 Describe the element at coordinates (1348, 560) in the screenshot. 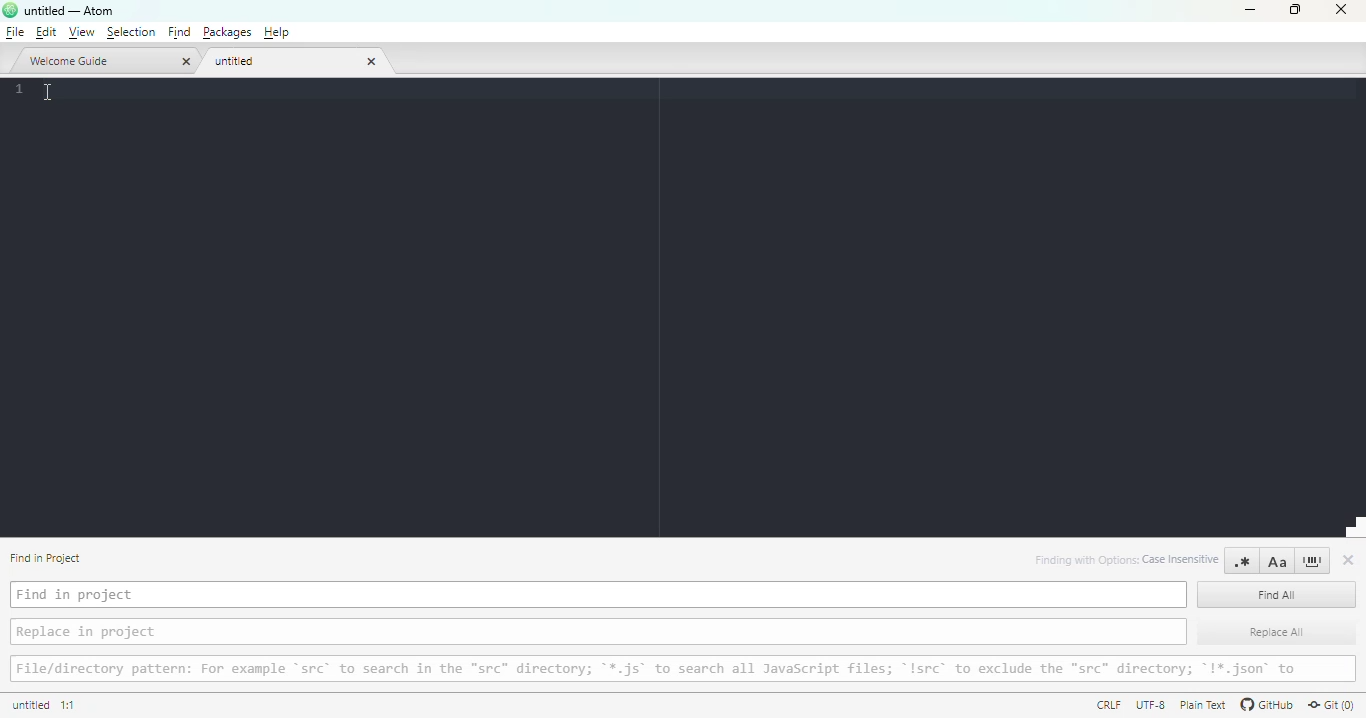

I see `close panel` at that location.